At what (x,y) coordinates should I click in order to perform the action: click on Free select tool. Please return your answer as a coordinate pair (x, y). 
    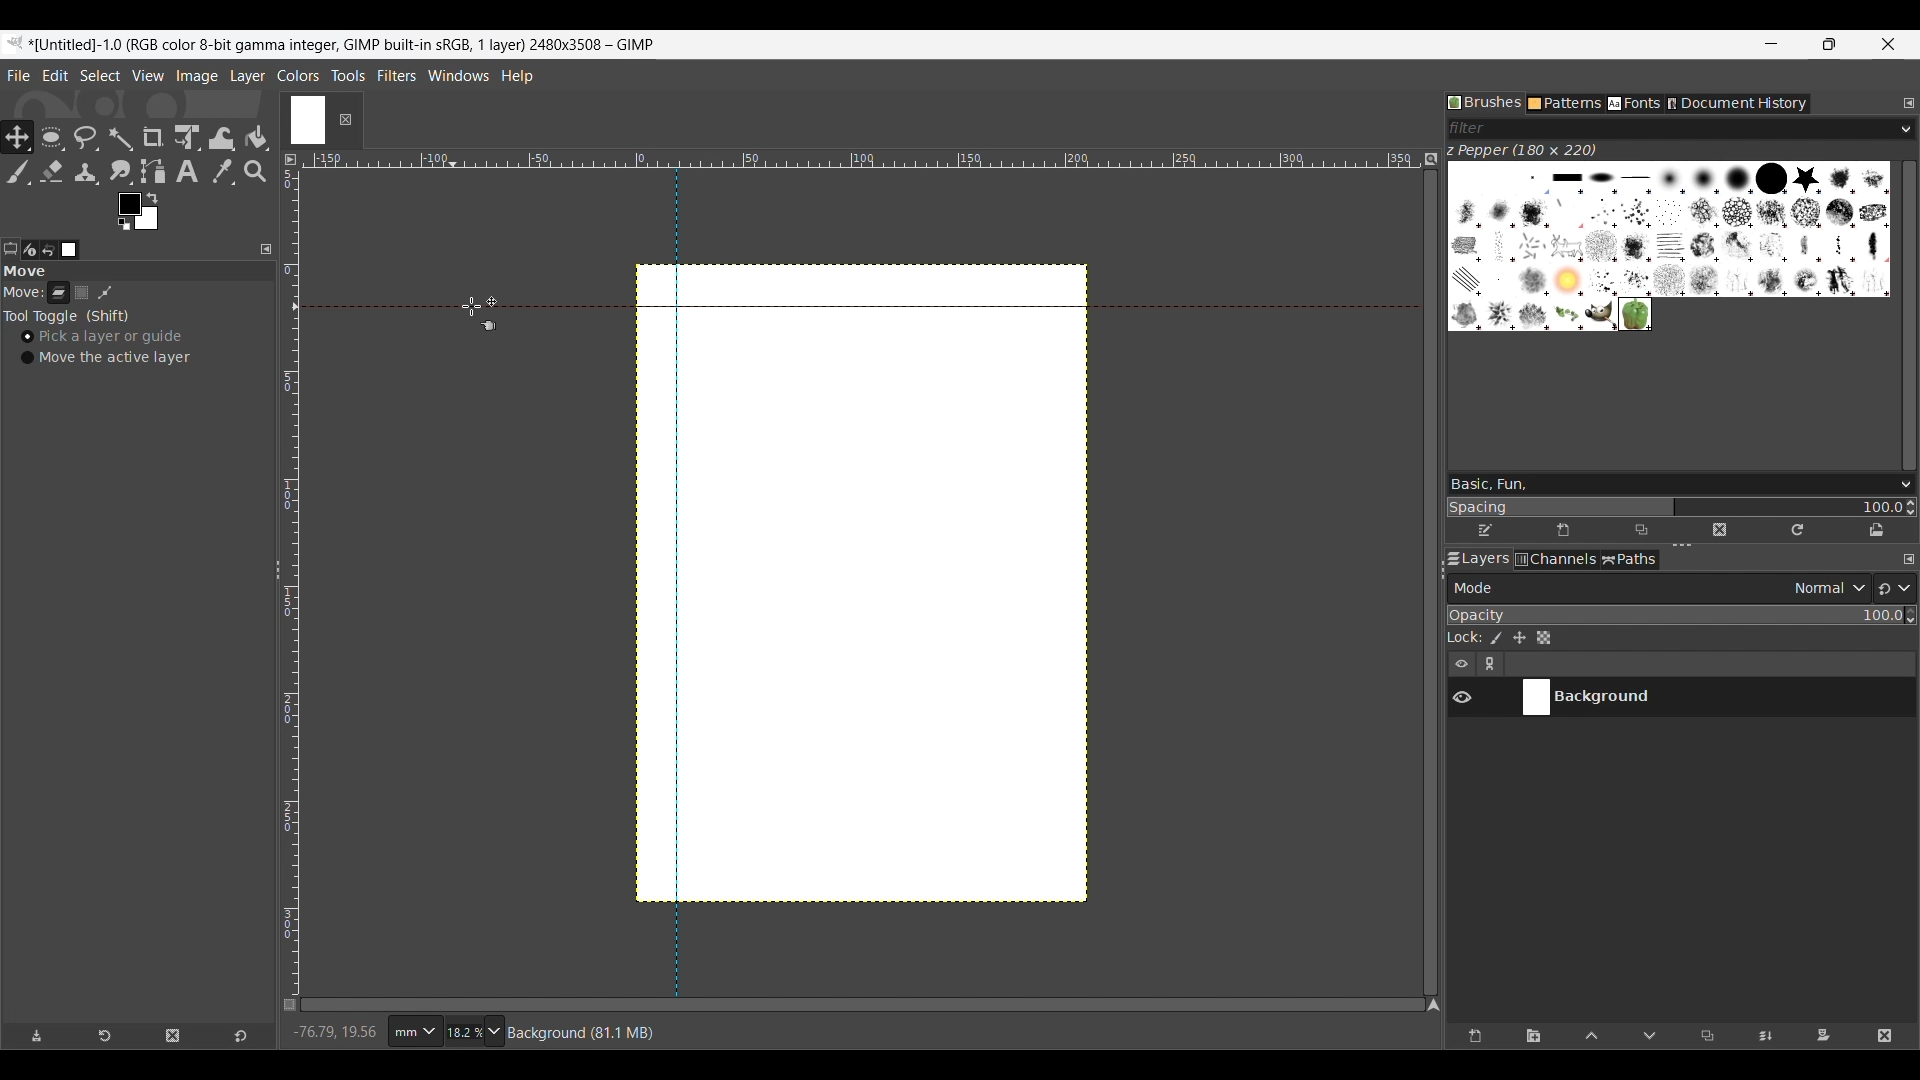
    Looking at the image, I should click on (85, 137).